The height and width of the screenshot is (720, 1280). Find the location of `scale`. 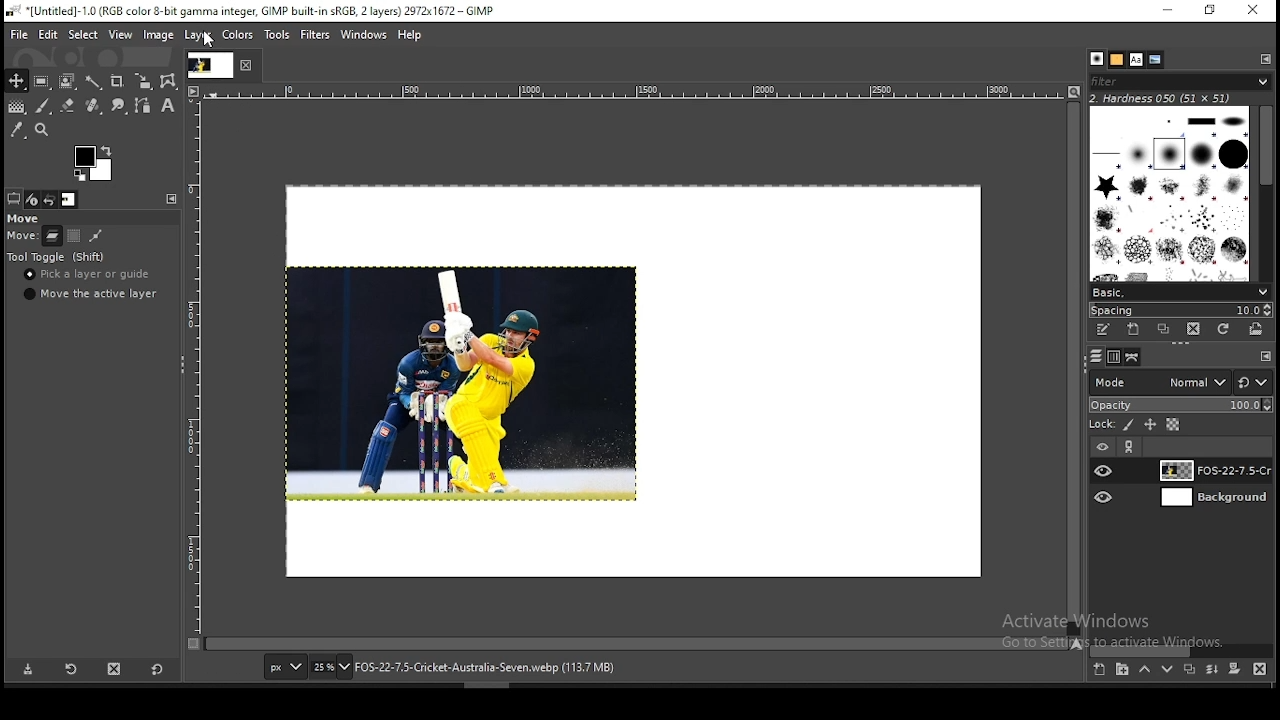

scale is located at coordinates (624, 91).